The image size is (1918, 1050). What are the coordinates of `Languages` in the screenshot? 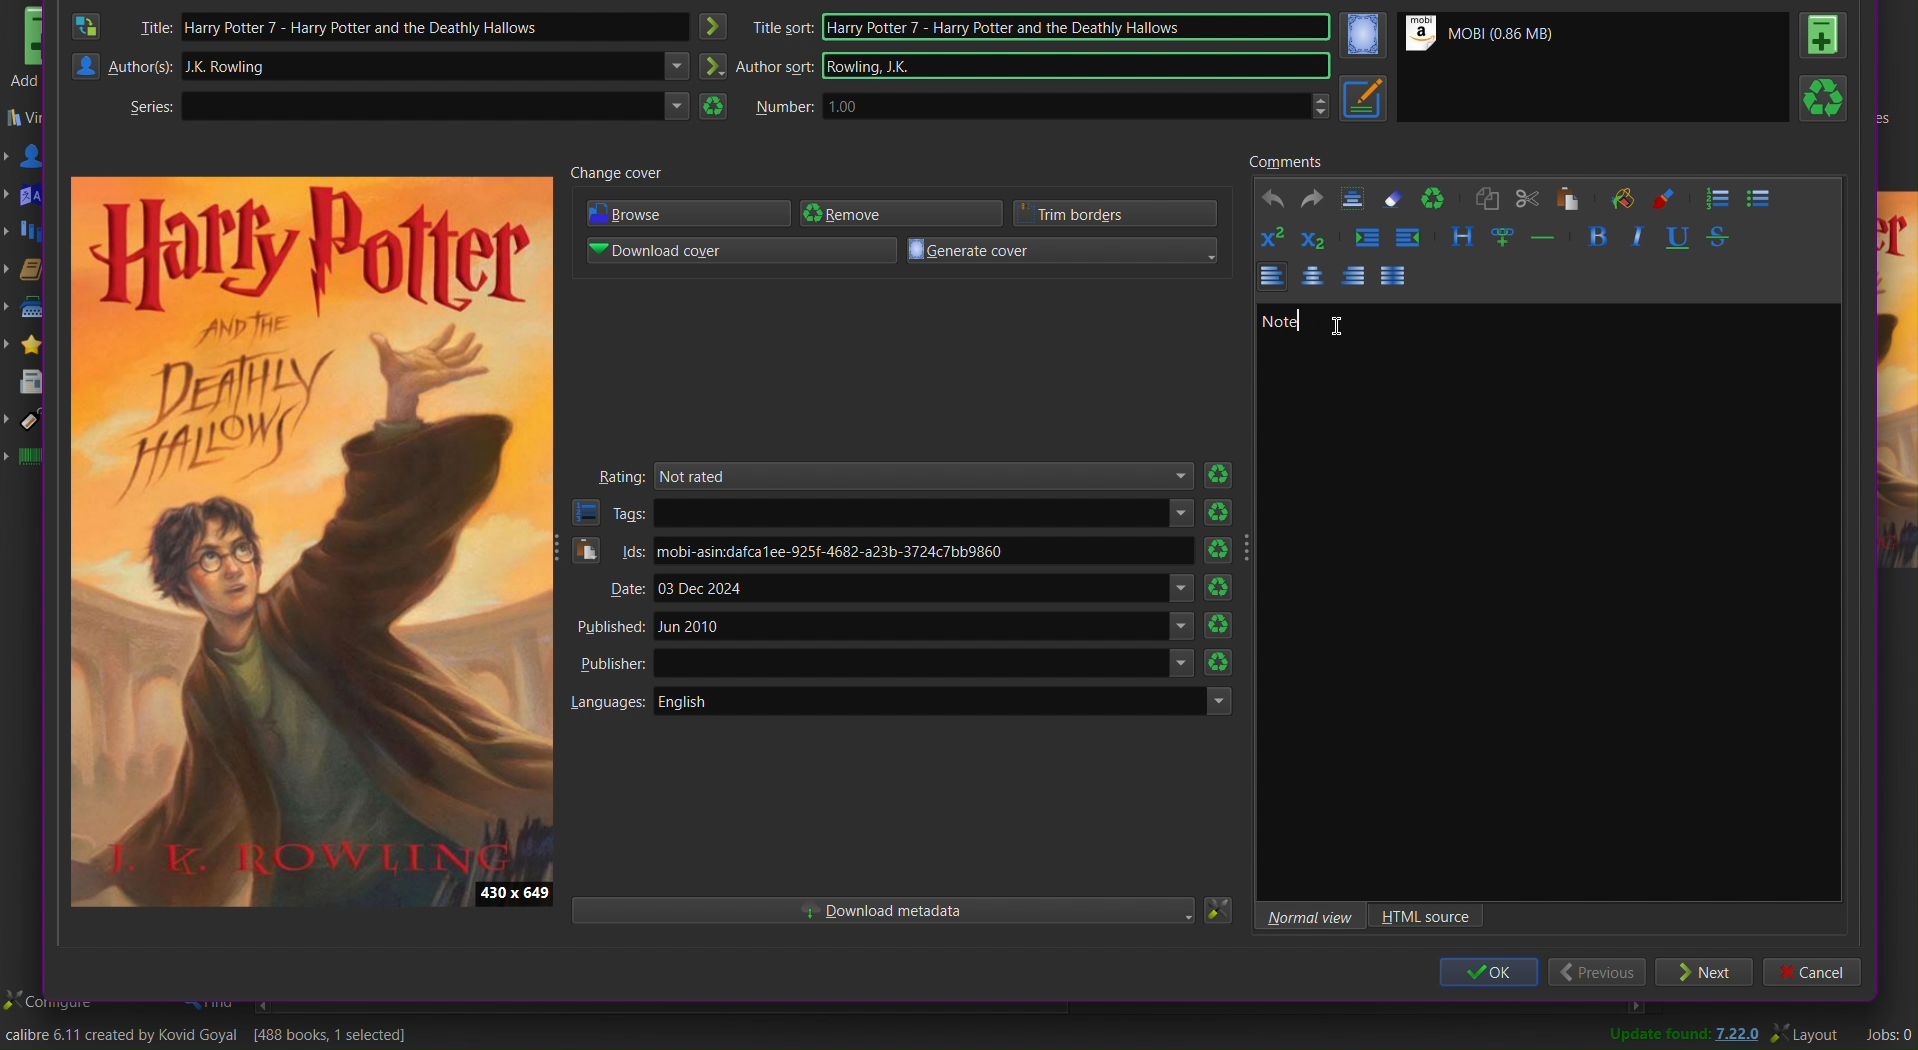 It's located at (29, 195).